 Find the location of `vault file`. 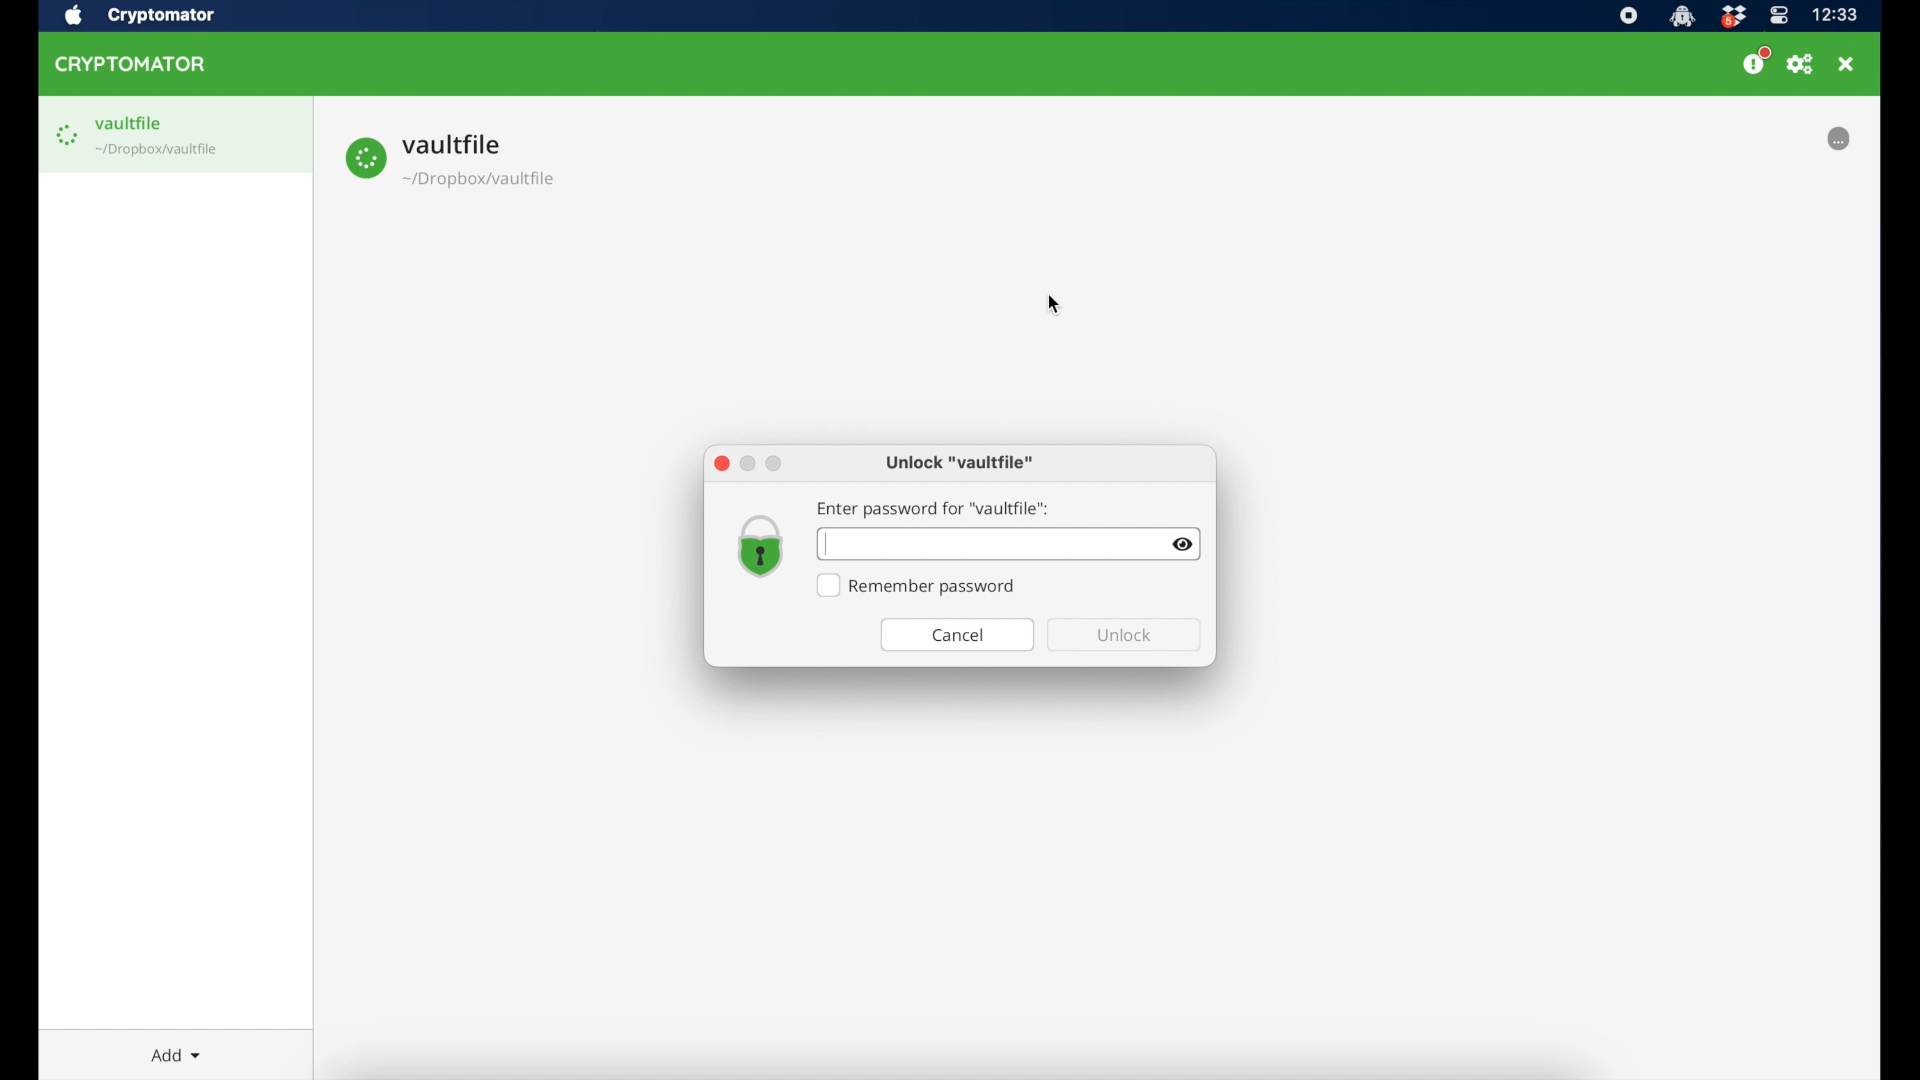

vault file is located at coordinates (451, 160).